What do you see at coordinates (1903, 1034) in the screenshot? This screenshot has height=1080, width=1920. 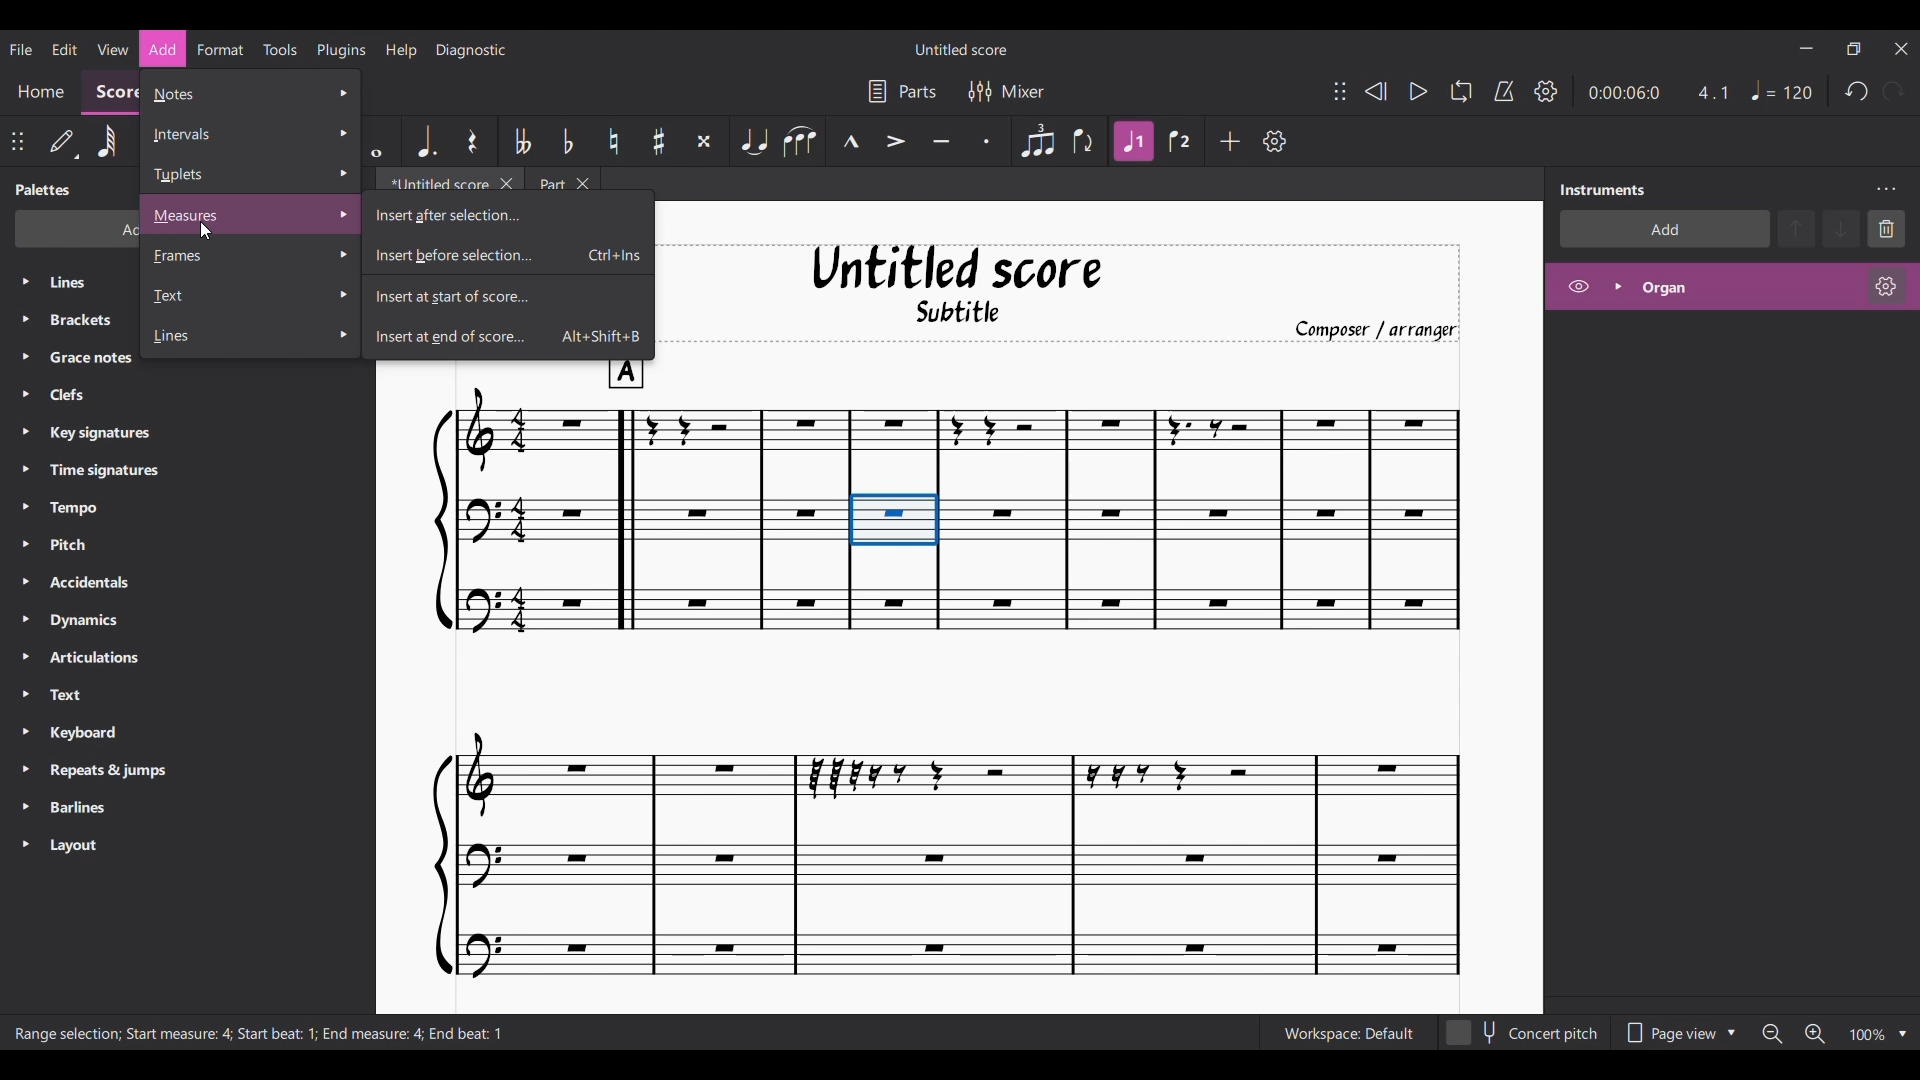 I see `Zoom options` at bounding box center [1903, 1034].